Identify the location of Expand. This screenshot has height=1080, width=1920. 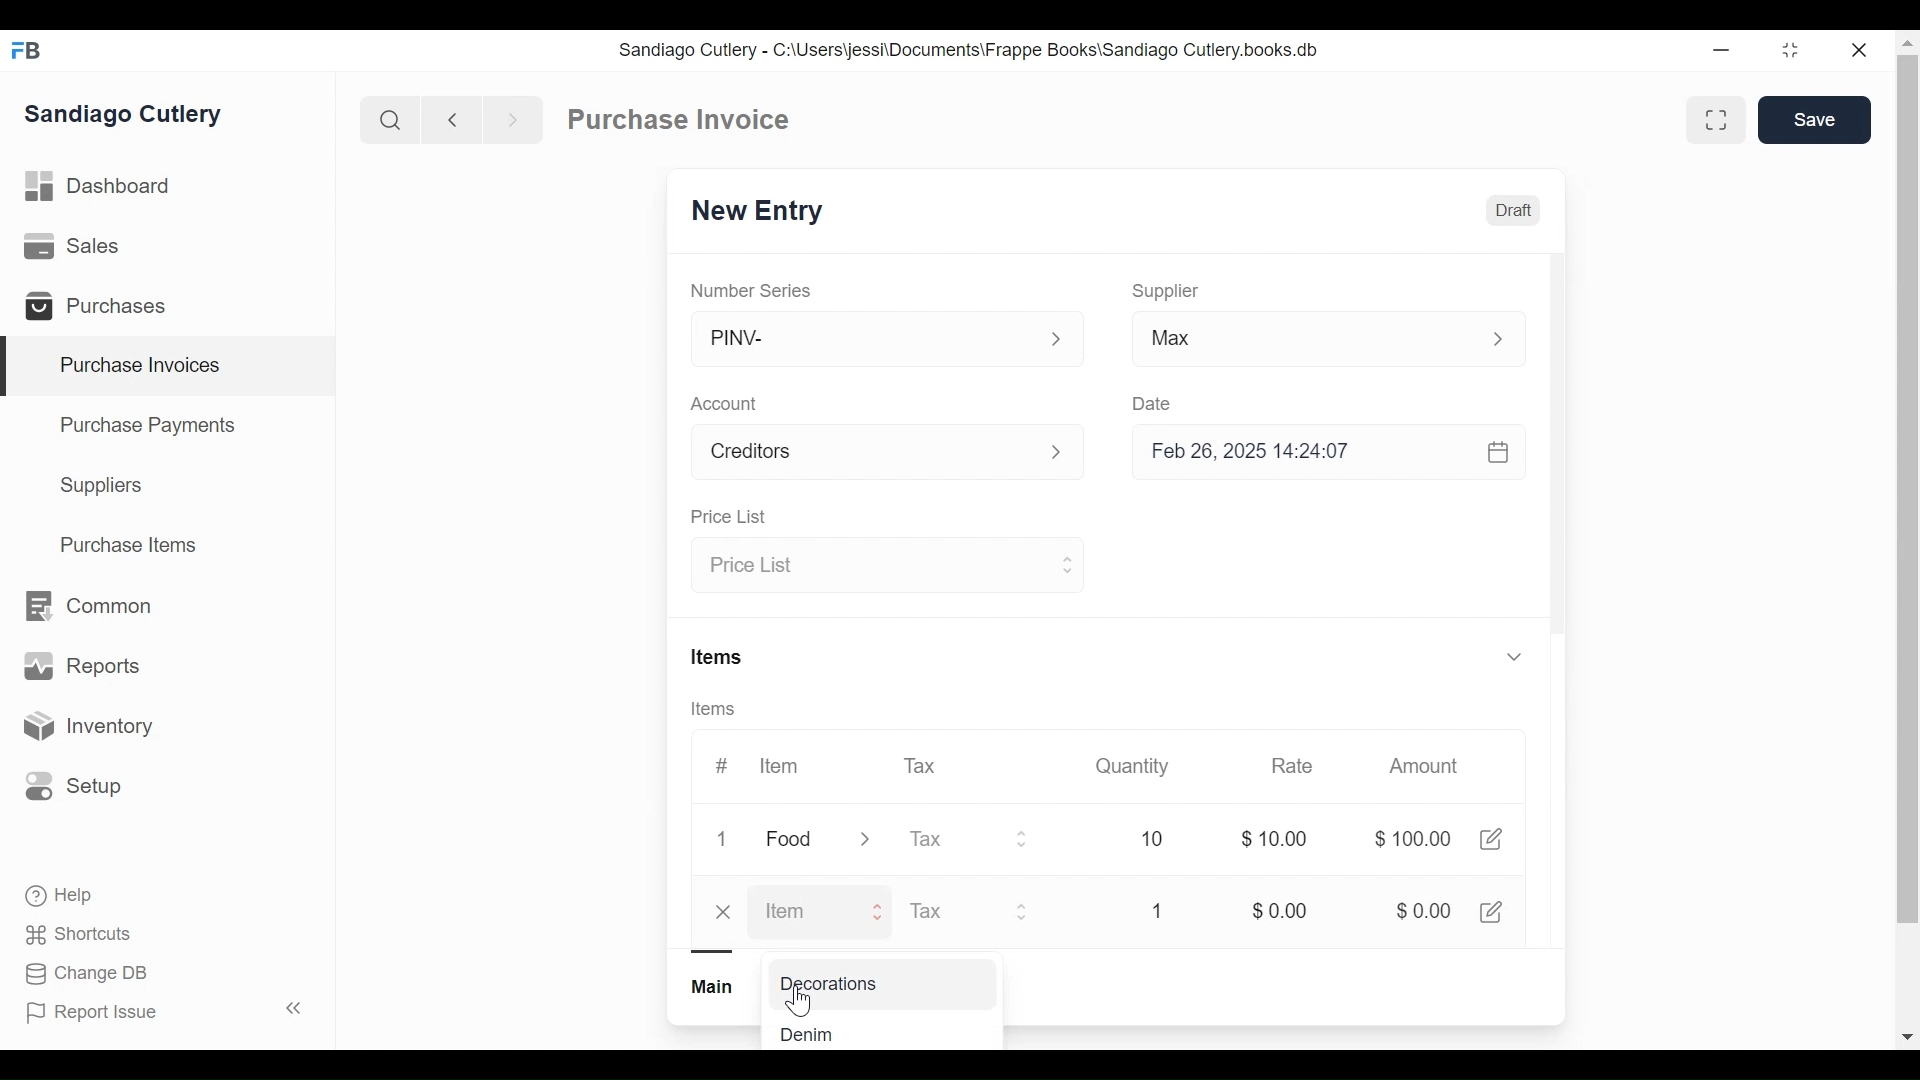
(870, 839).